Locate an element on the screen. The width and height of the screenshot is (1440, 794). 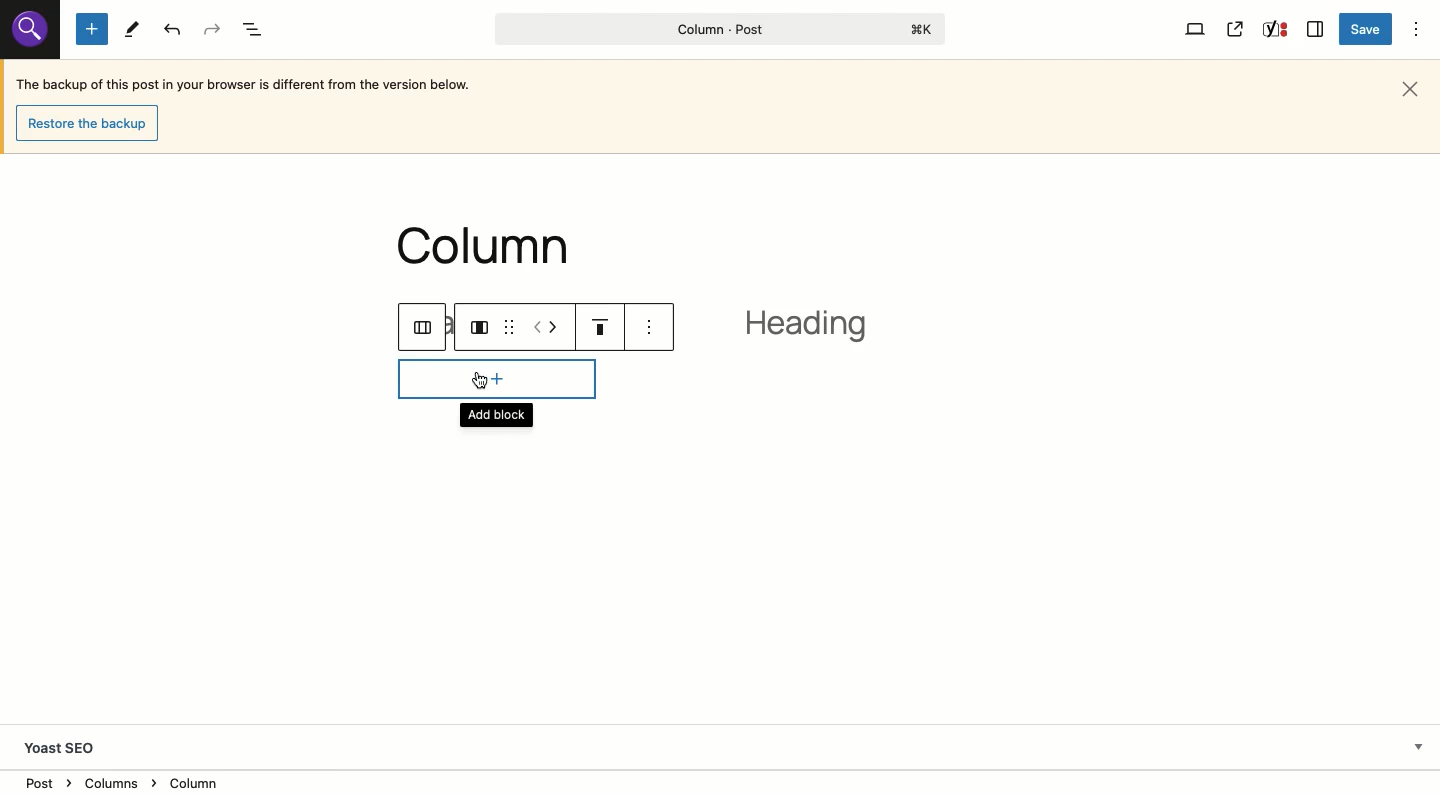
View is located at coordinates (1196, 28).